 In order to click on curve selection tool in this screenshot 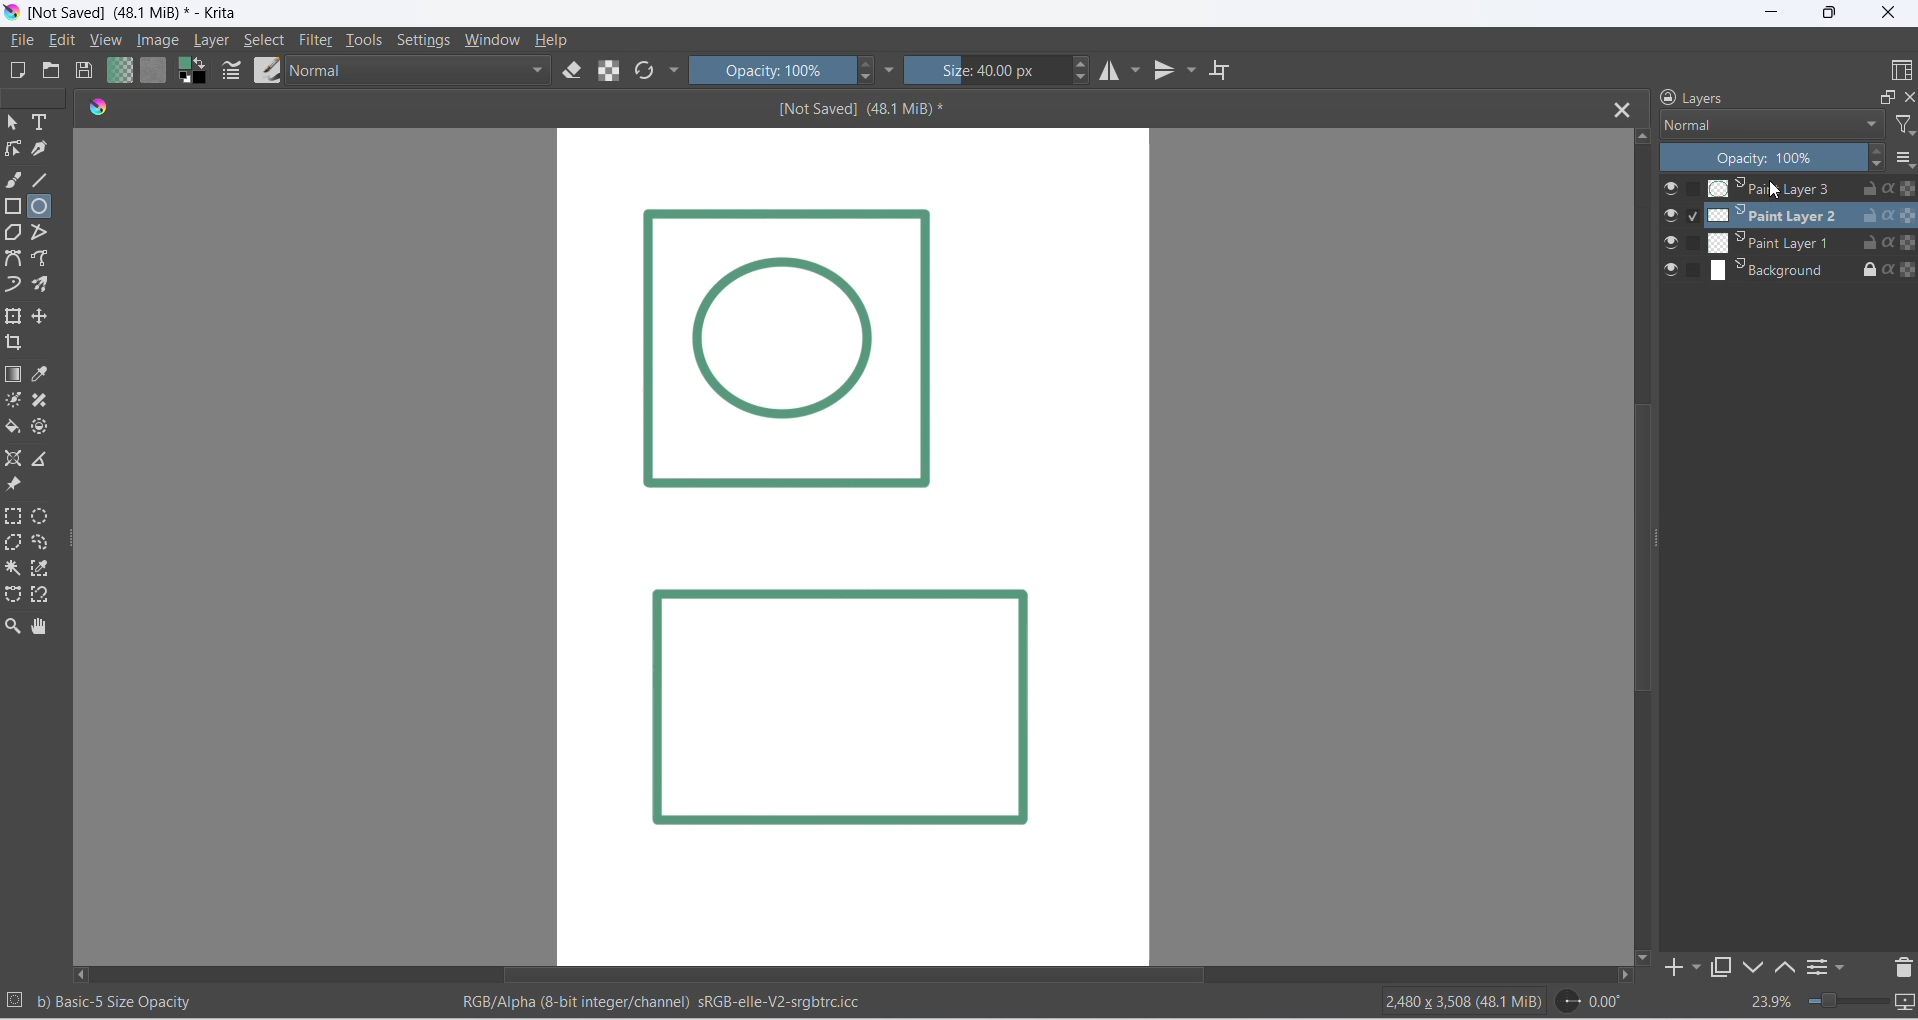, I will do `click(13, 596)`.